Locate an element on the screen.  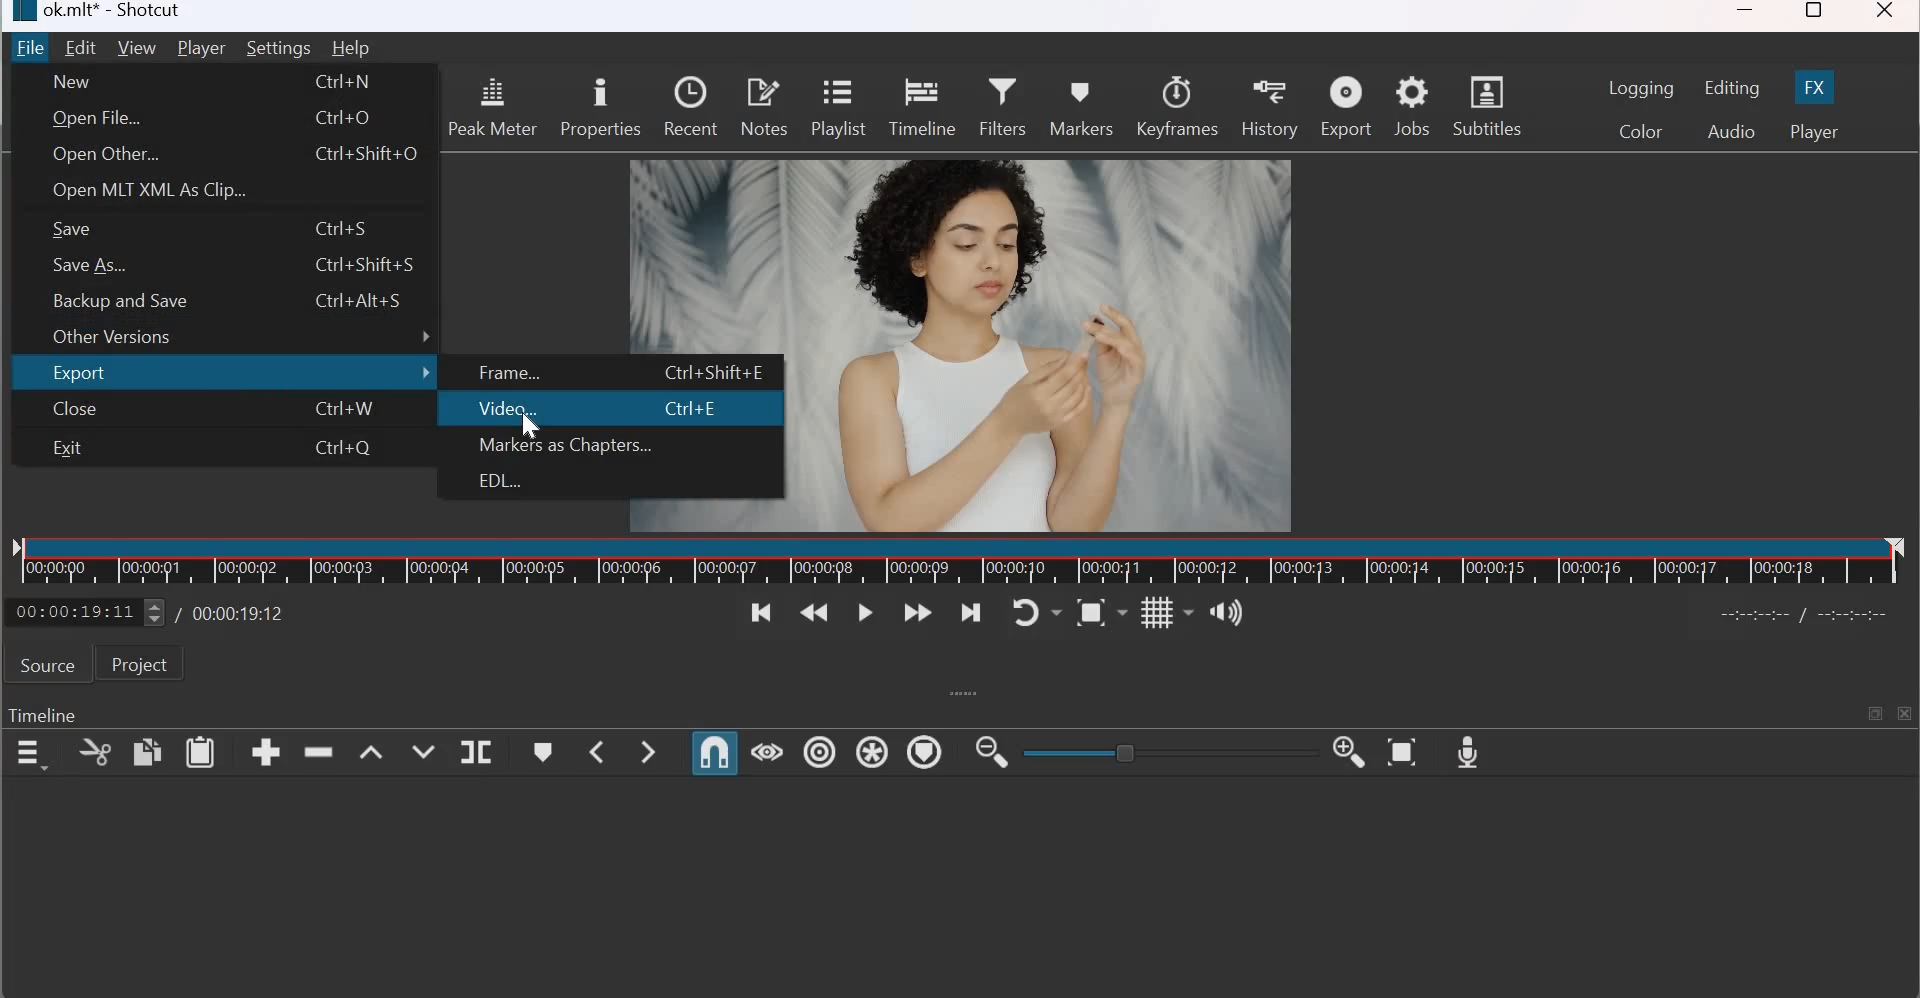
Skip to the previous point is located at coordinates (758, 613).